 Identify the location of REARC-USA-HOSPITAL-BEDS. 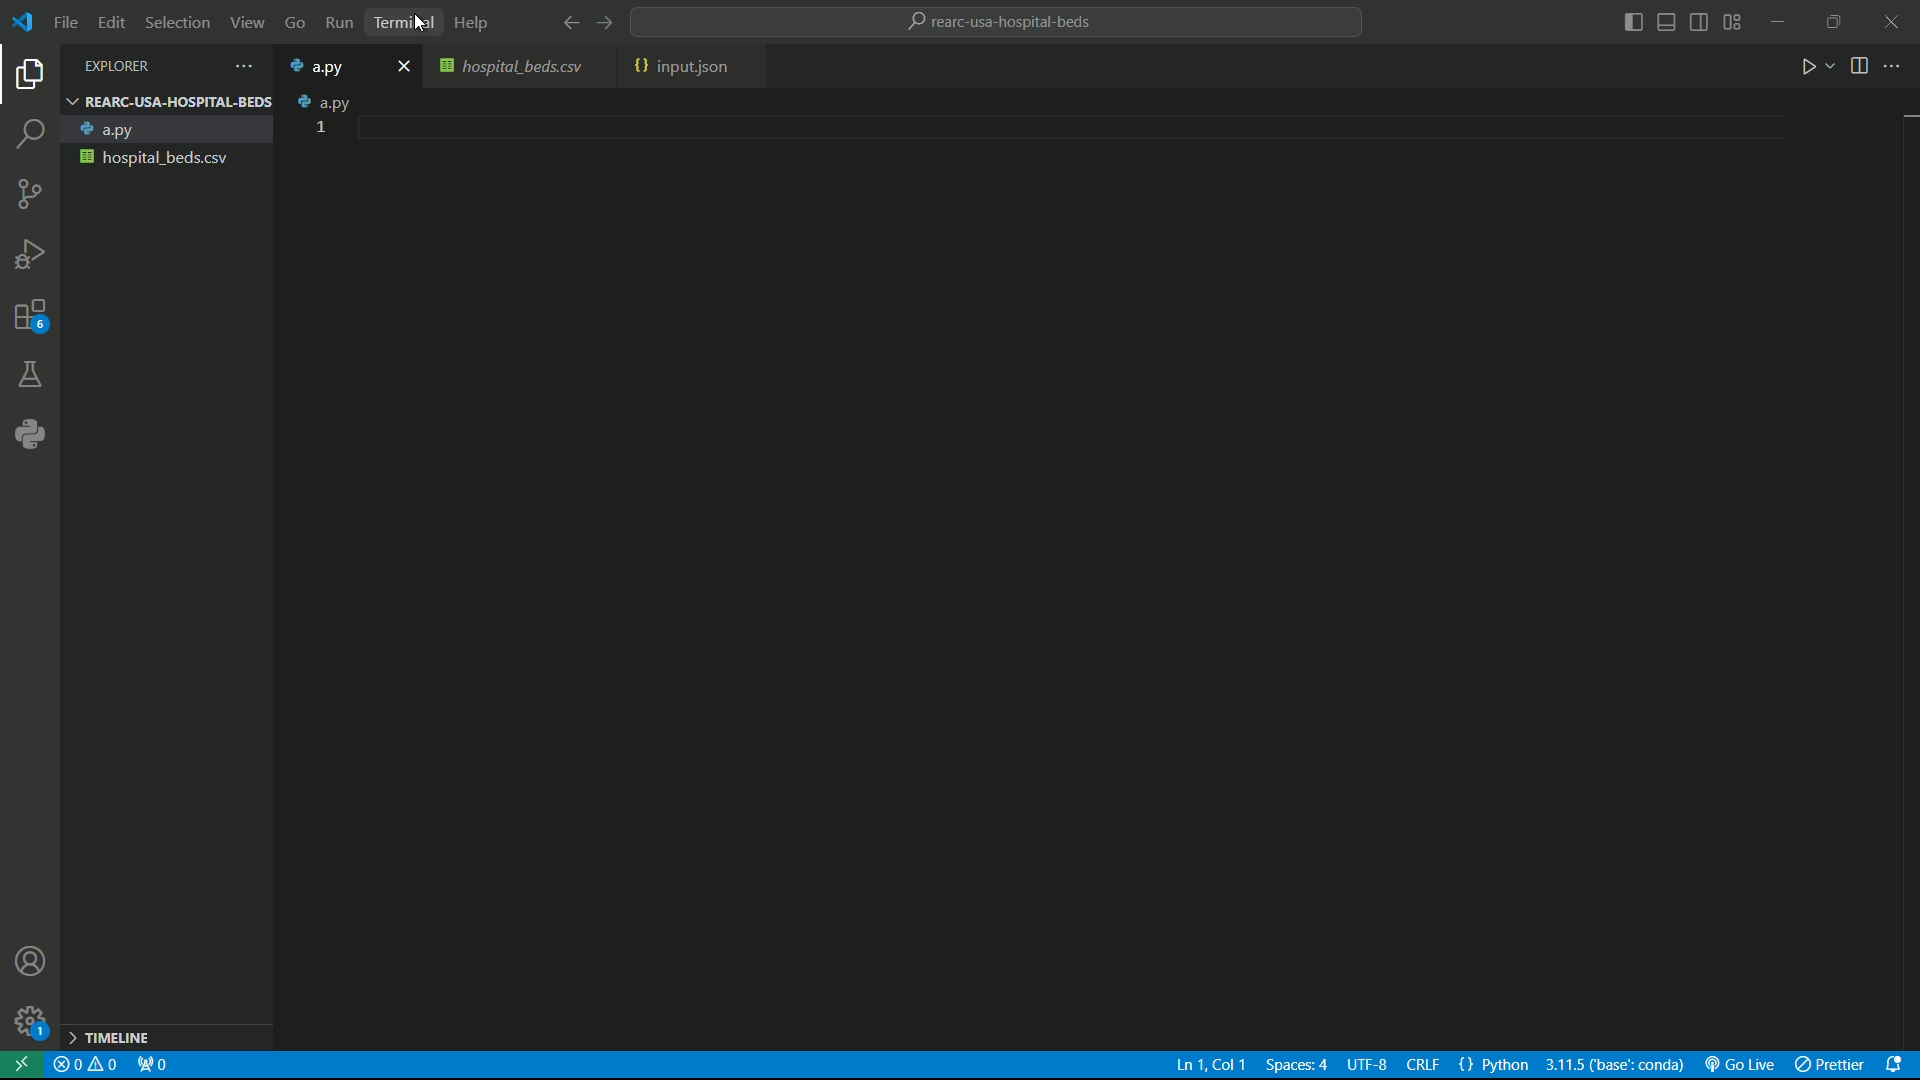
(168, 101).